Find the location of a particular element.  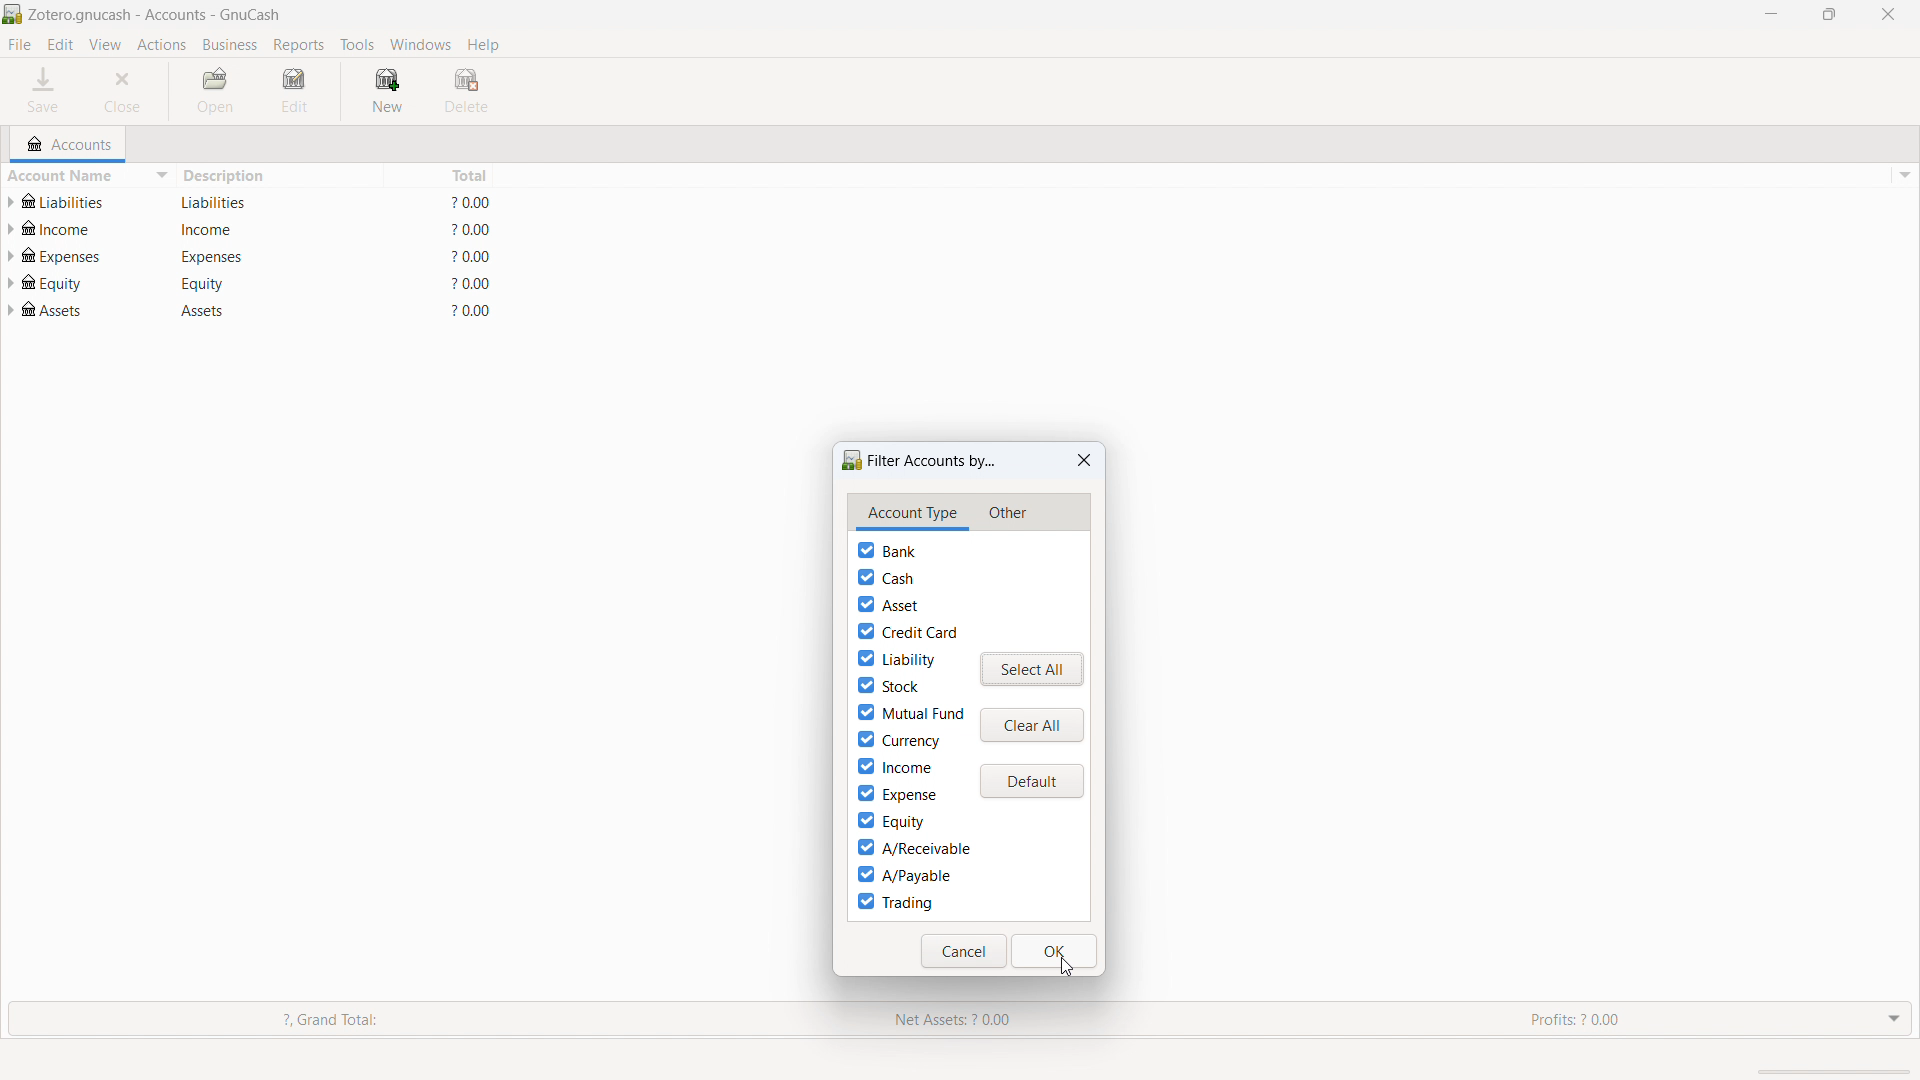

account name is located at coordinates (73, 286).